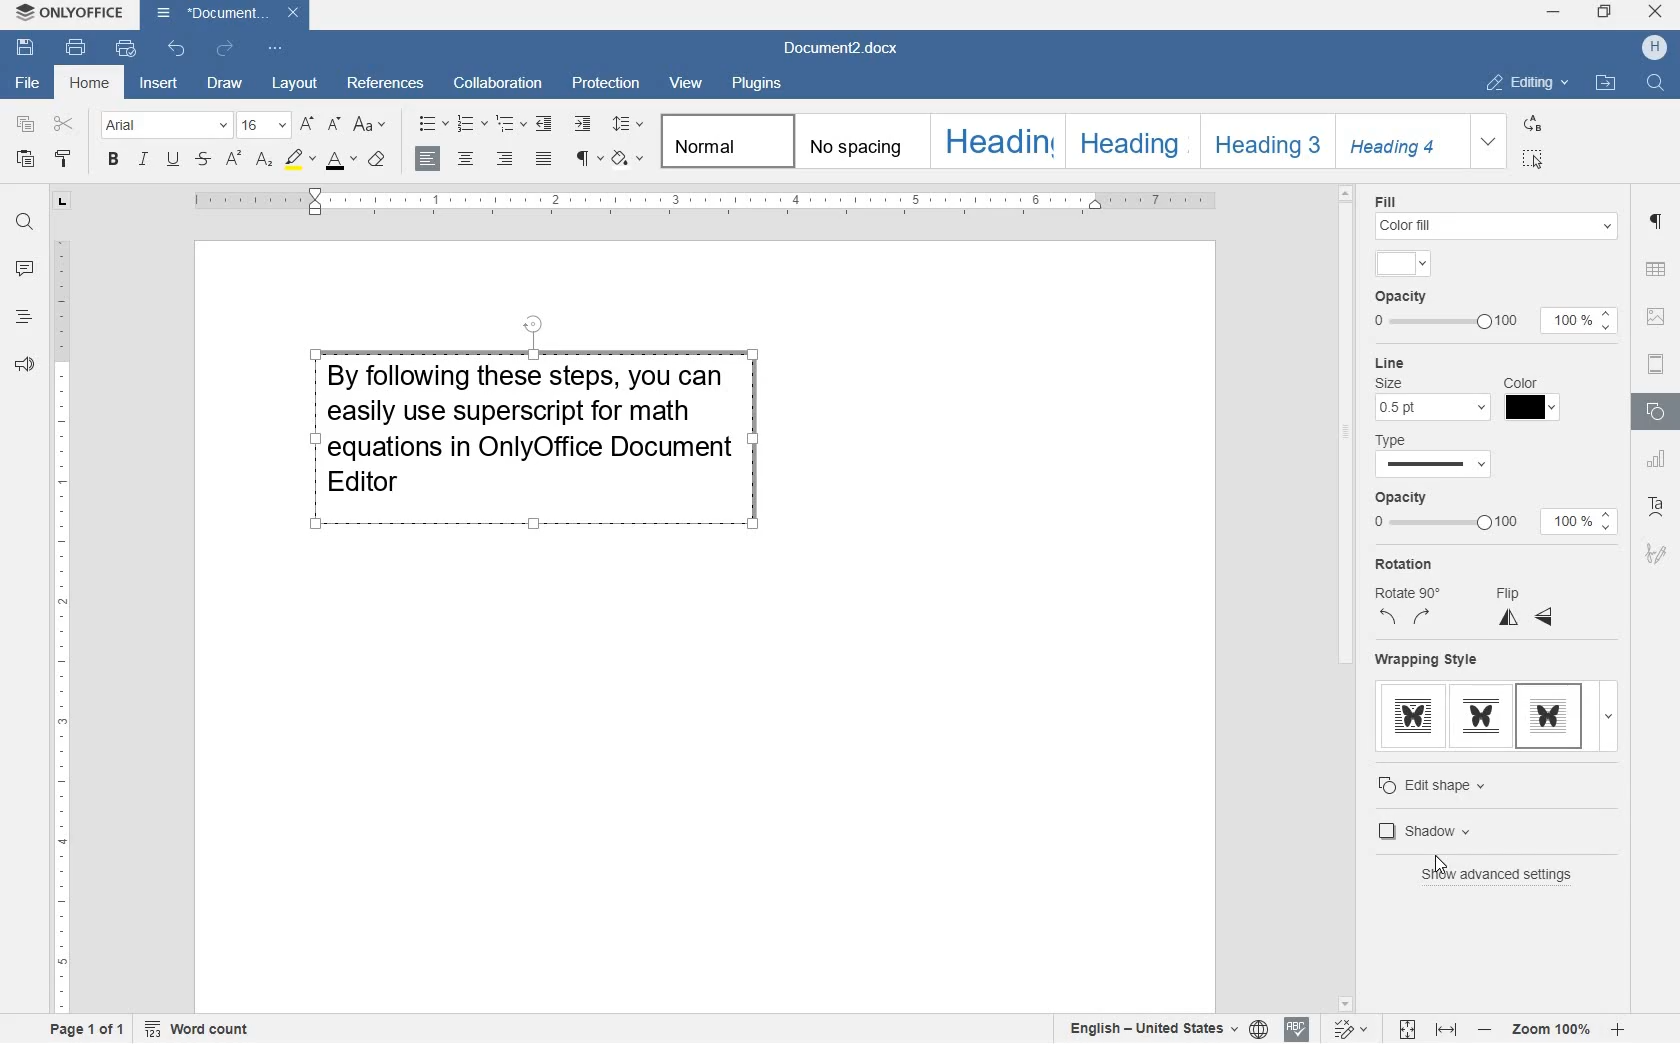 This screenshot has width=1680, height=1044. I want to click on OPEN FILE LOCATION, so click(1605, 81).